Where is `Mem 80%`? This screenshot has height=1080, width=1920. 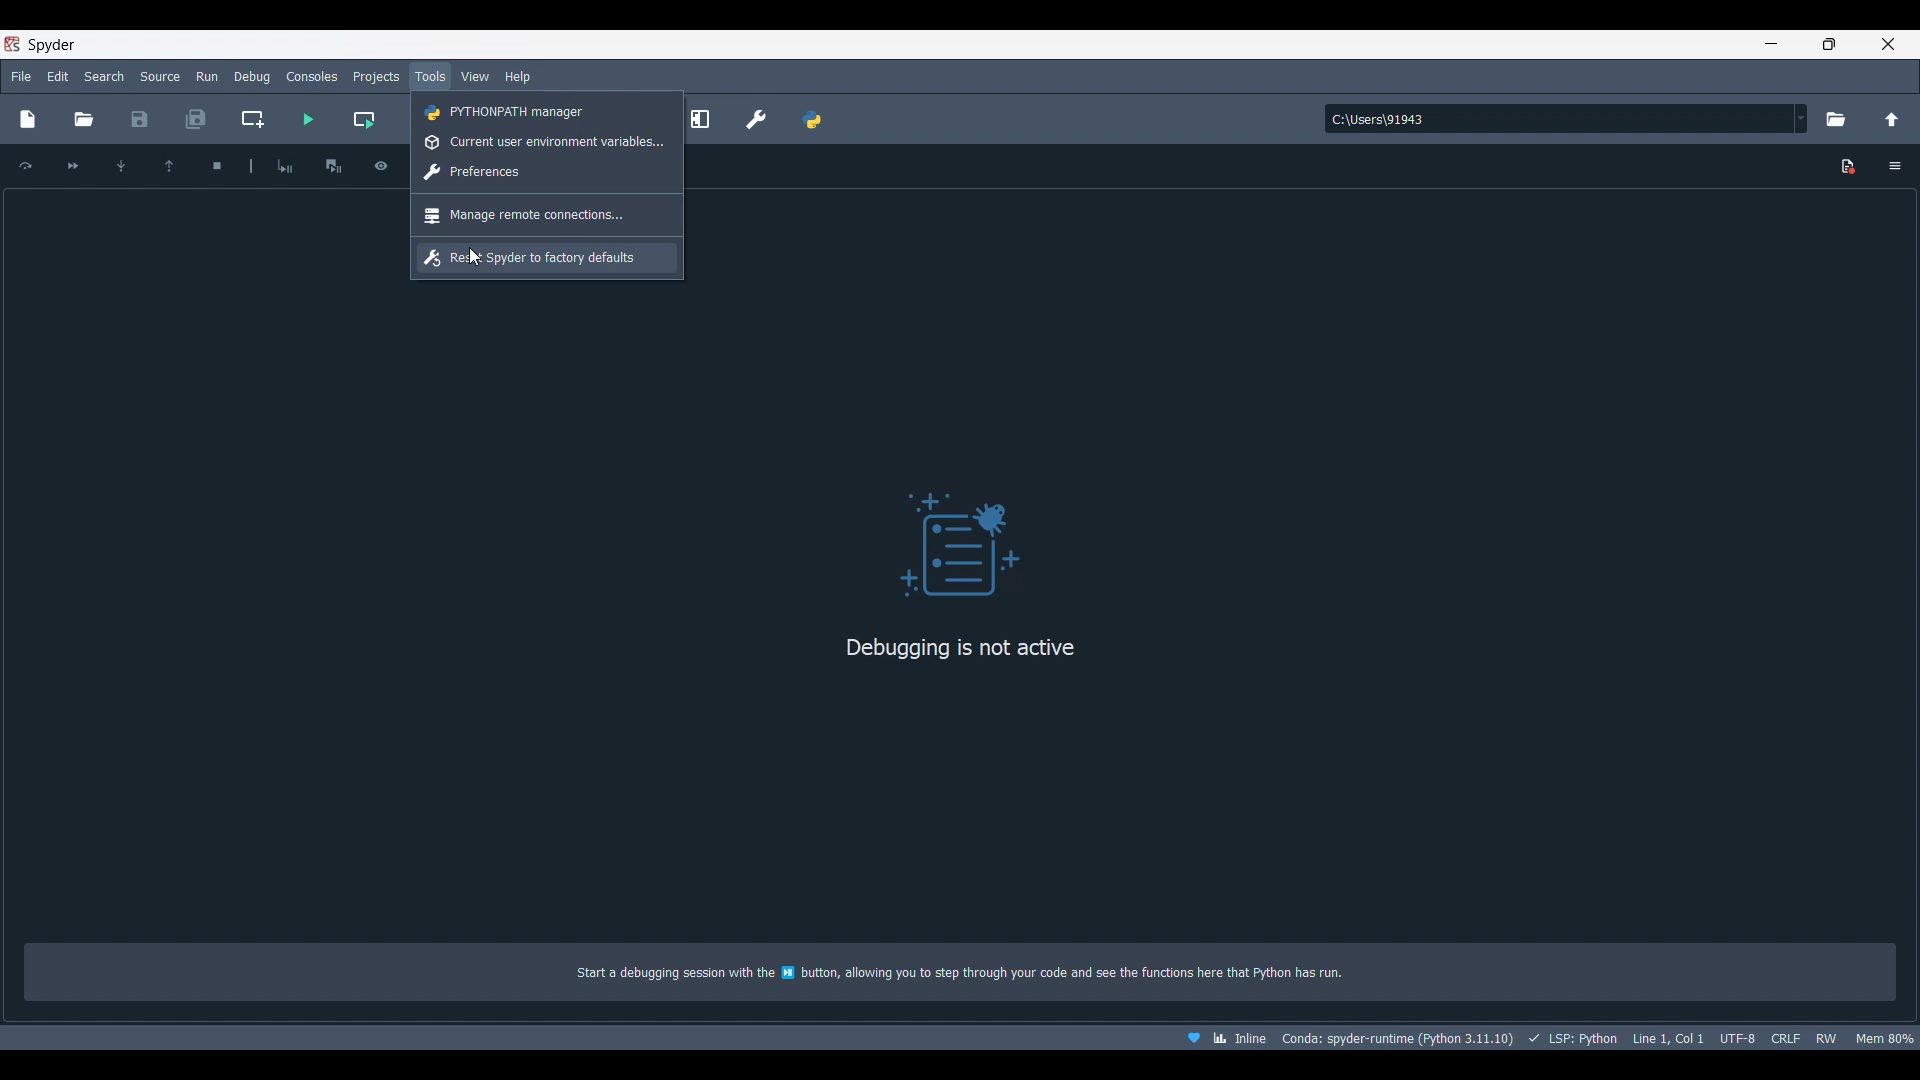
Mem 80% is located at coordinates (1883, 1038).